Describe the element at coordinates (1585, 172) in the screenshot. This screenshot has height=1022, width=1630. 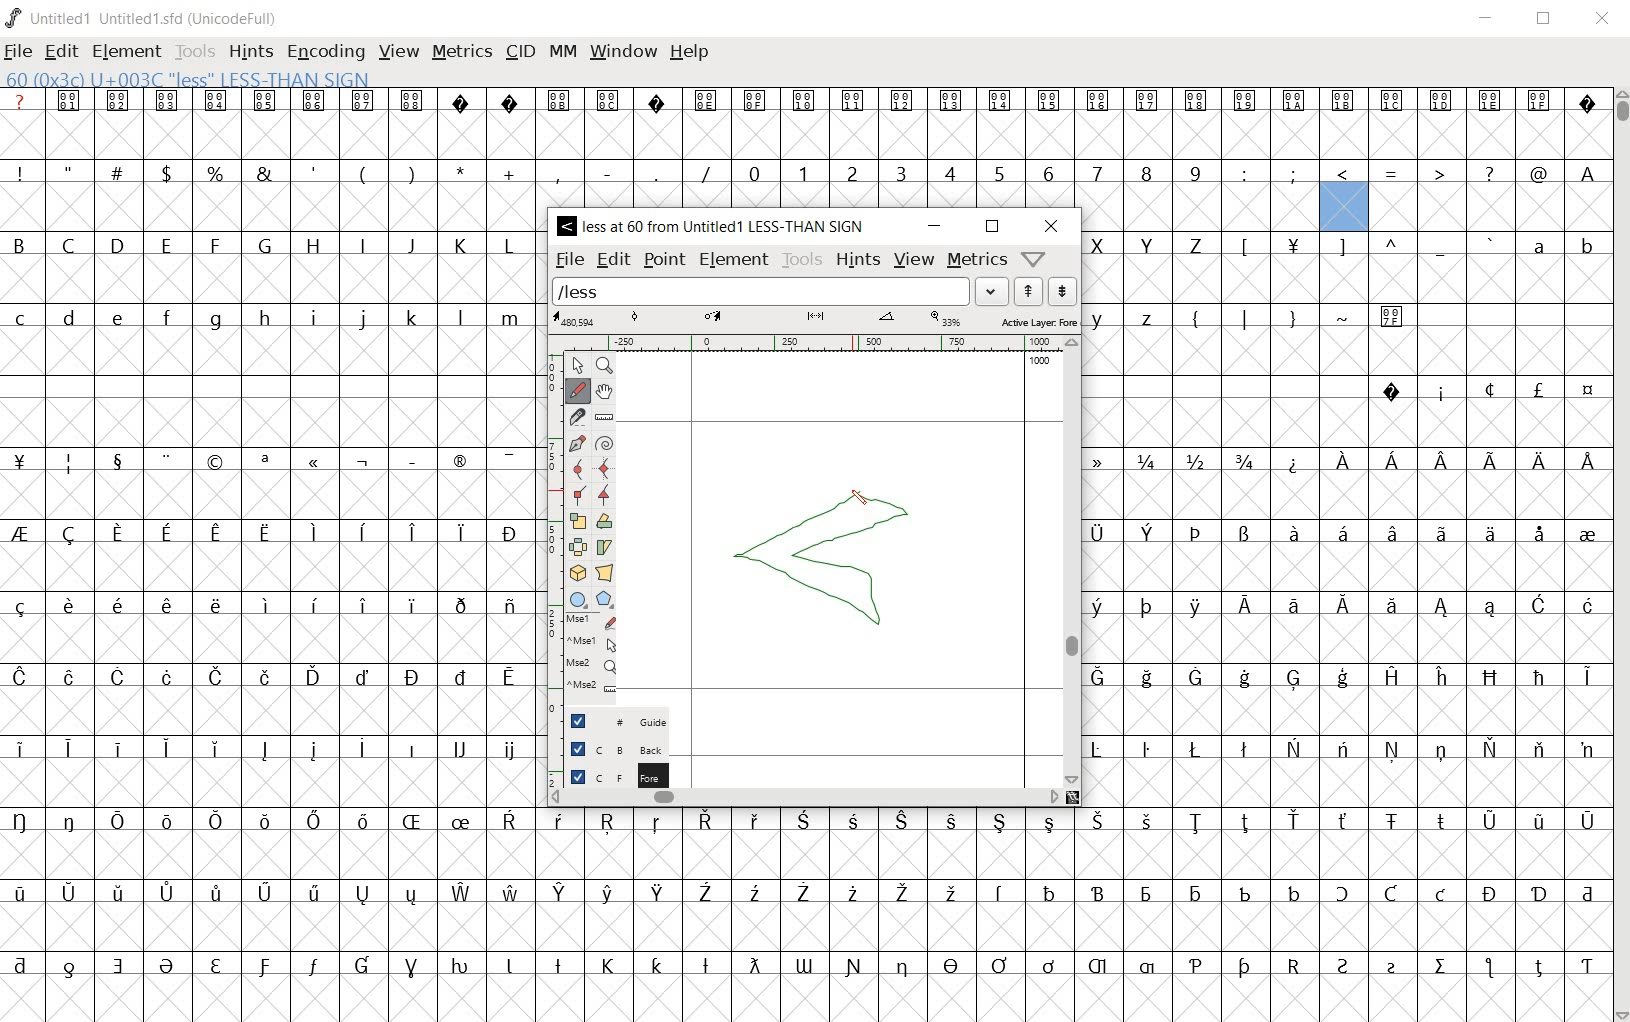
I see `` at that location.